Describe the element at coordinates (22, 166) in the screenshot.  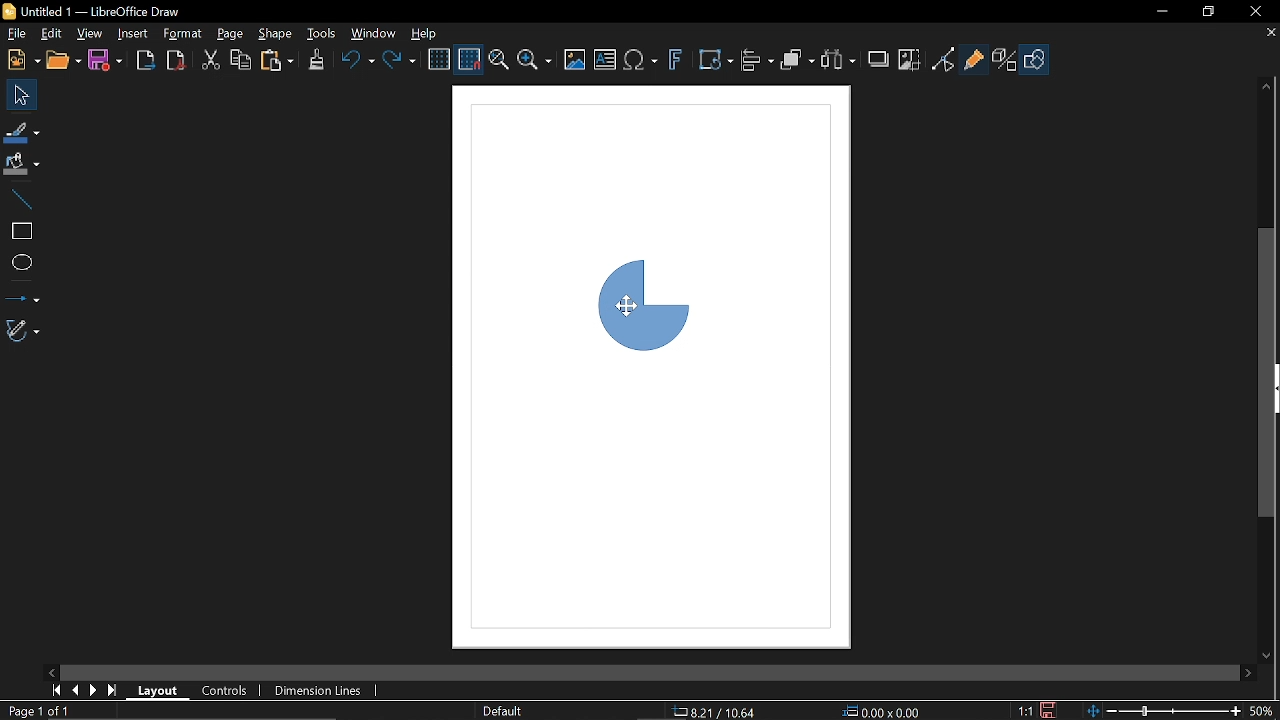
I see `Fill color` at that location.